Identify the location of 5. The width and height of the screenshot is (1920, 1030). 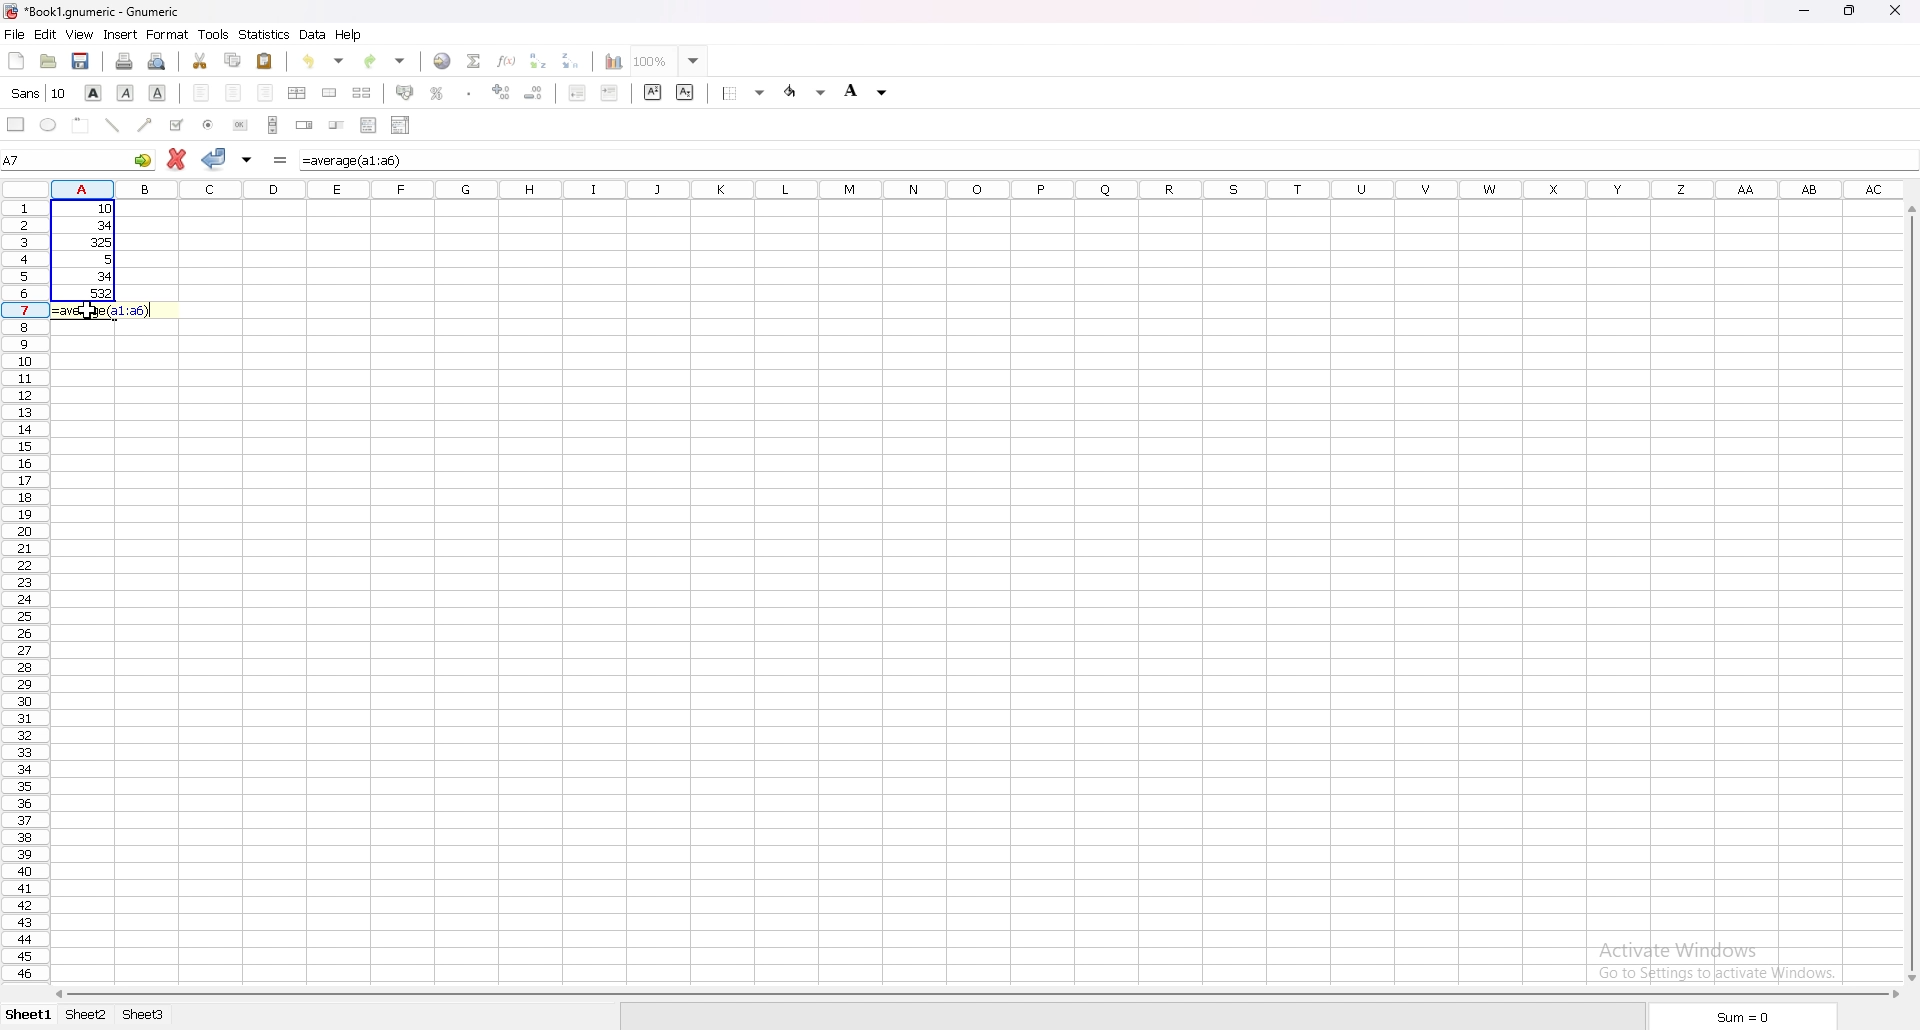
(94, 260).